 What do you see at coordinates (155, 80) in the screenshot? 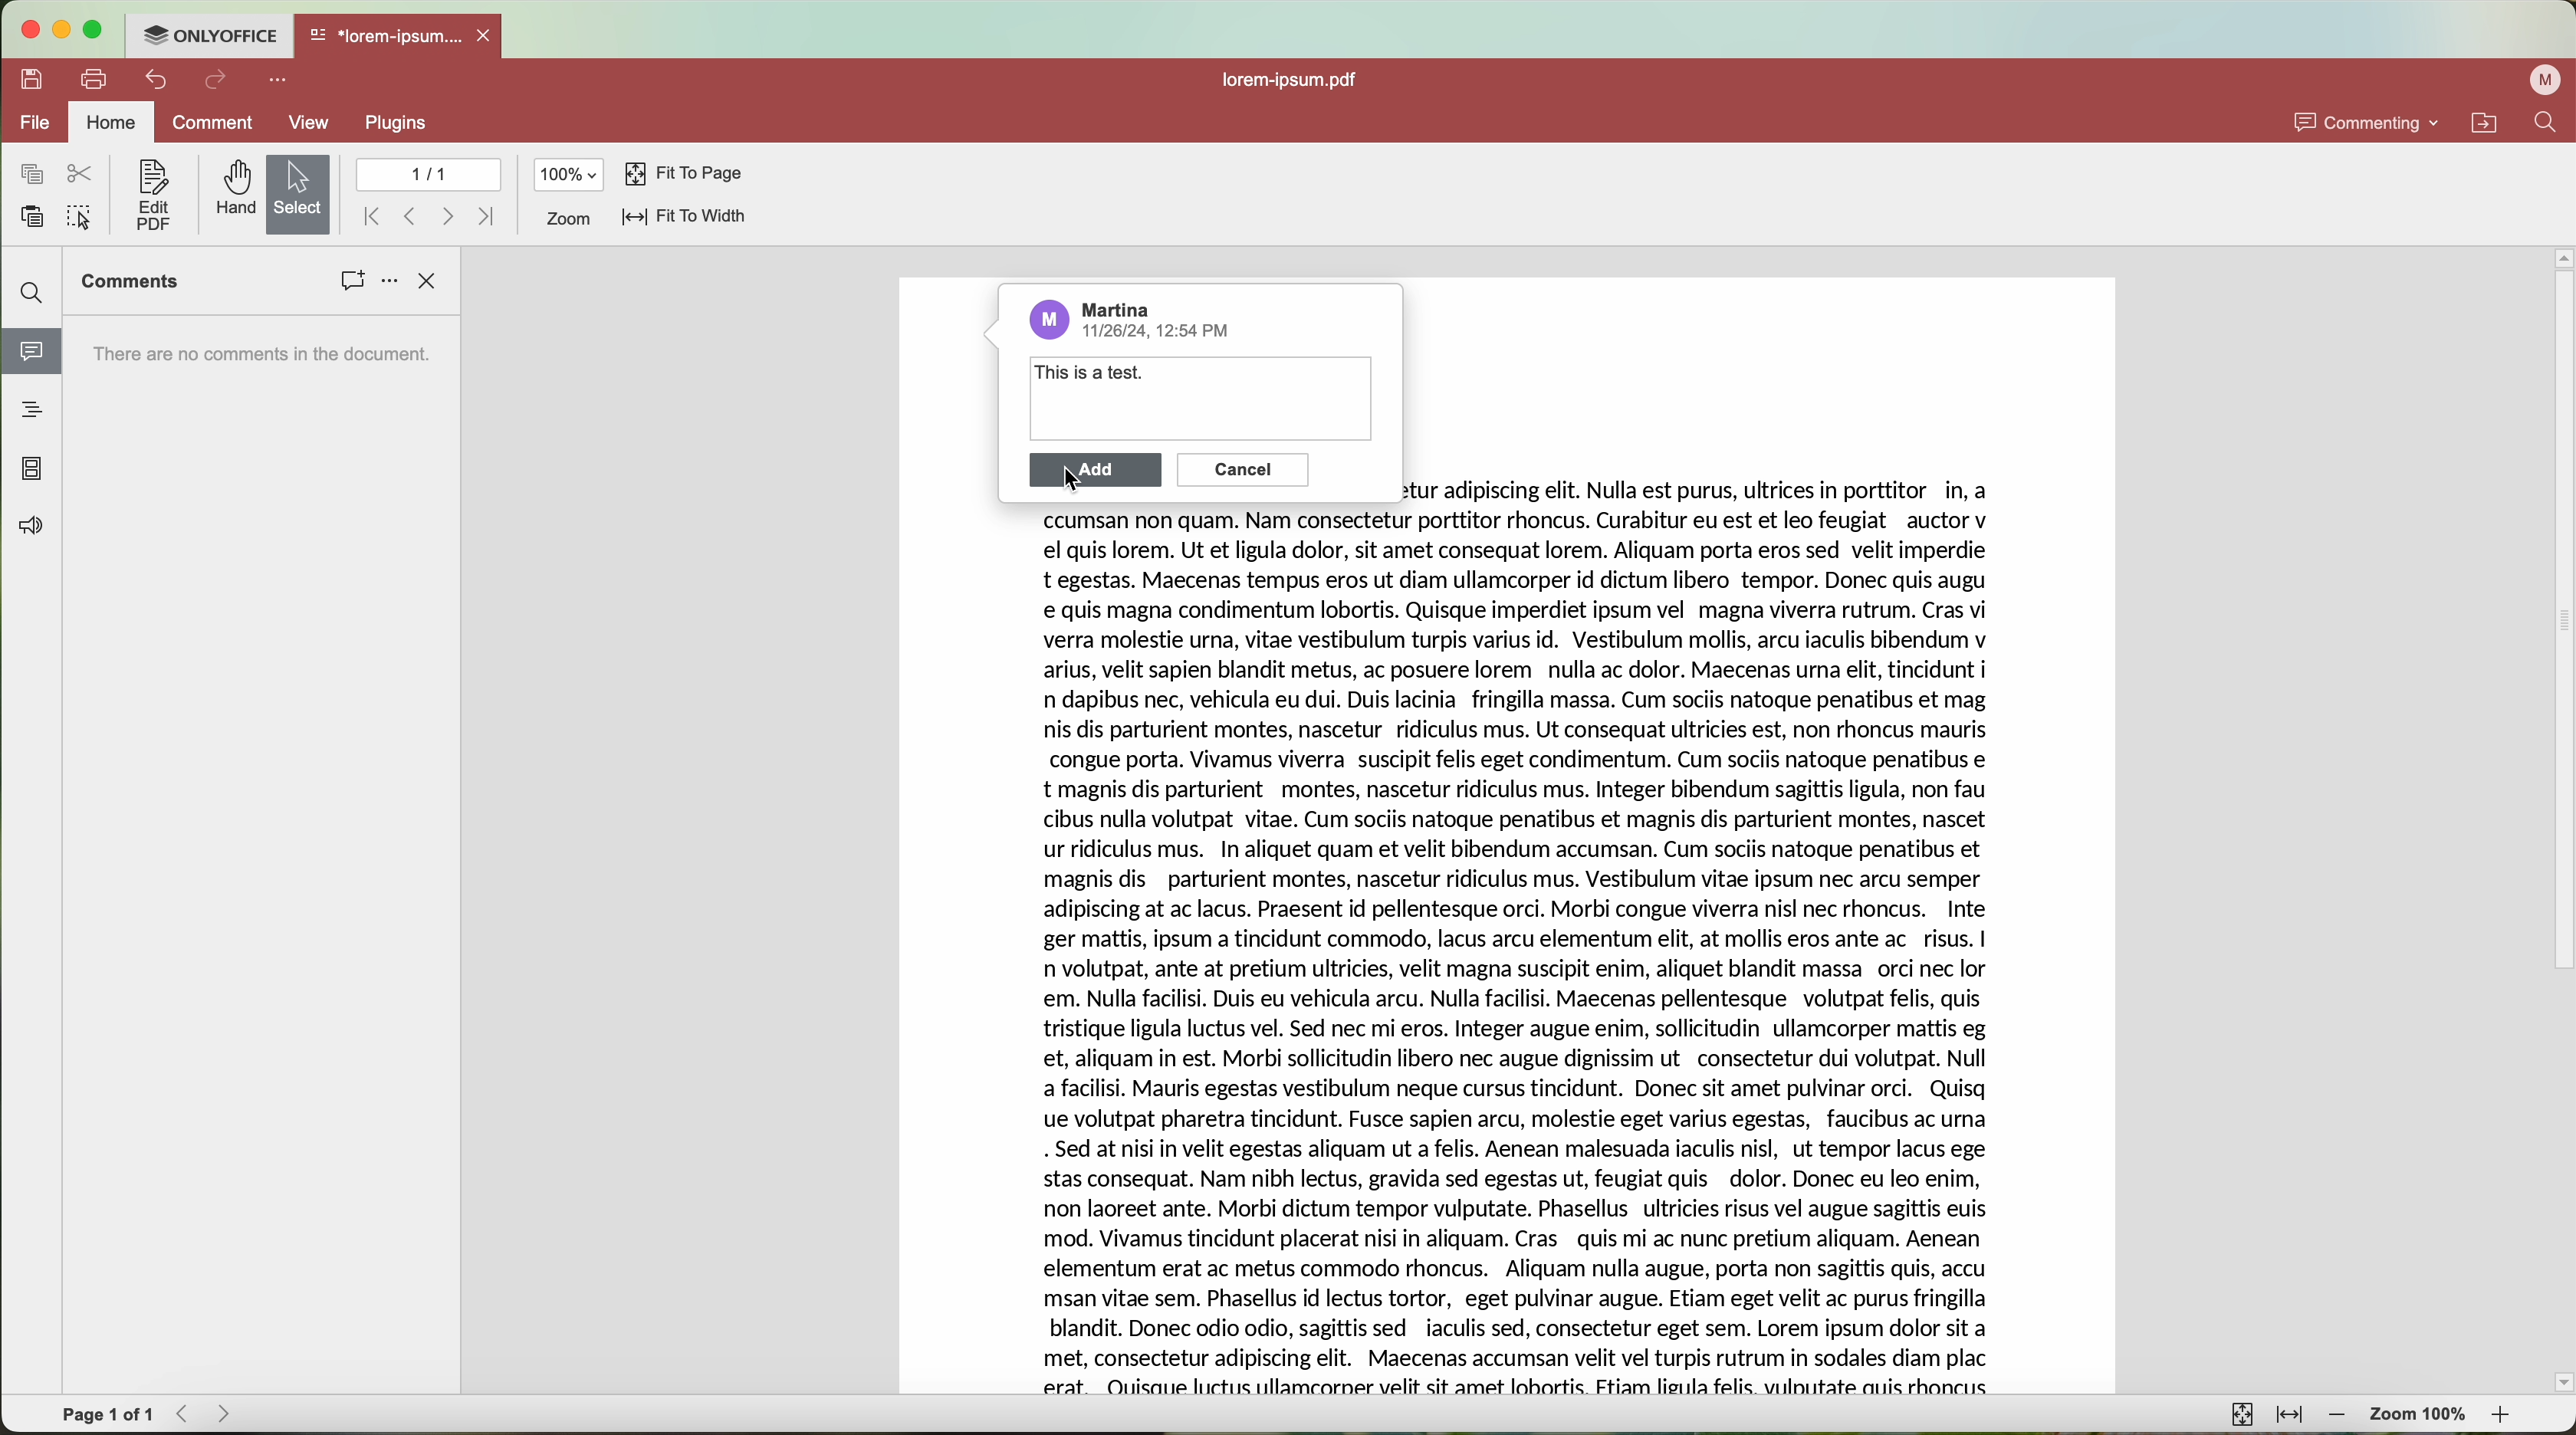
I see `undo` at bounding box center [155, 80].